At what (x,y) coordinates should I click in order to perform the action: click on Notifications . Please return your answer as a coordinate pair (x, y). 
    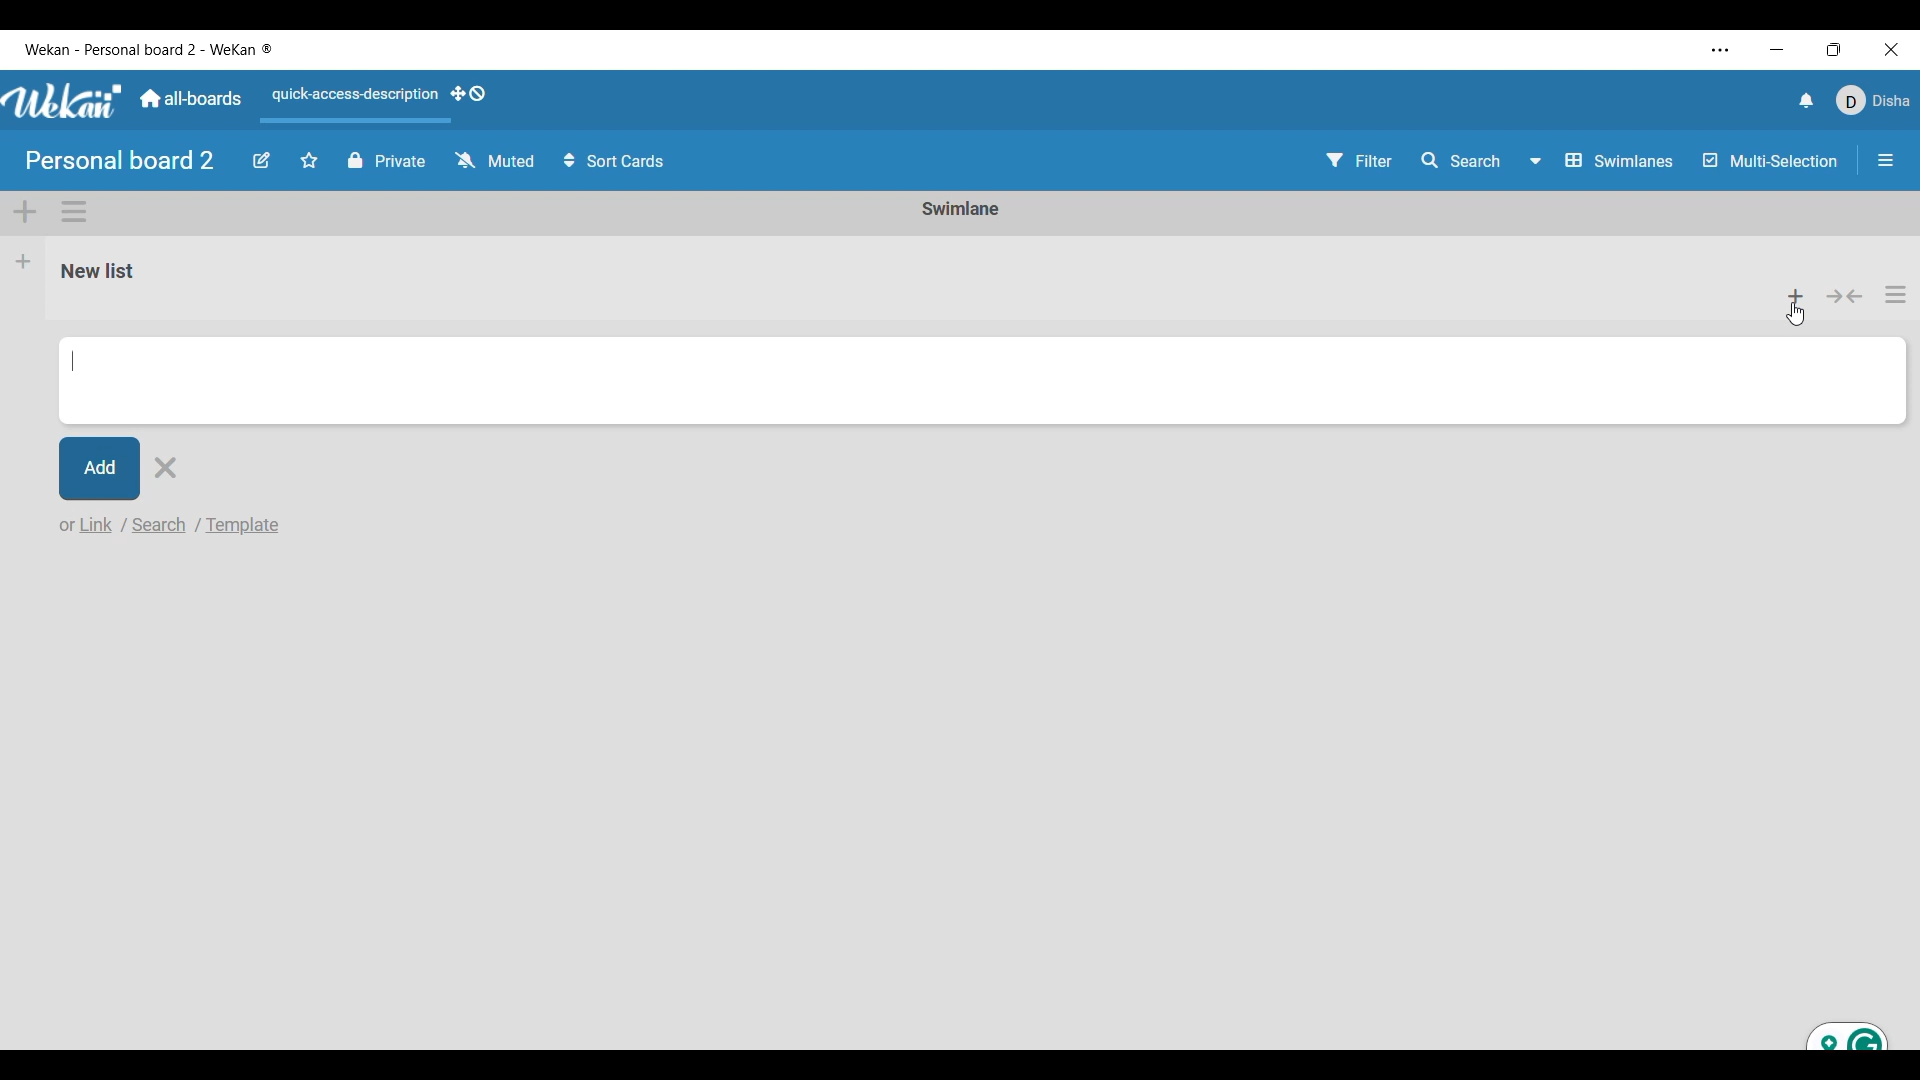
    Looking at the image, I should click on (1807, 100).